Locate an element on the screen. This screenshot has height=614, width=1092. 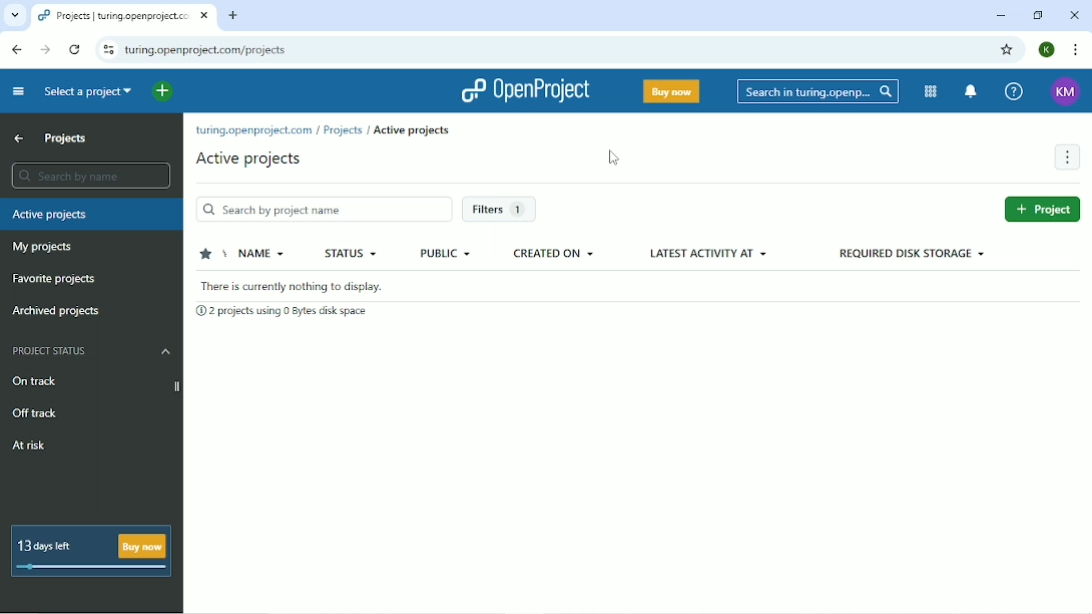
Created on is located at coordinates (575, 250).